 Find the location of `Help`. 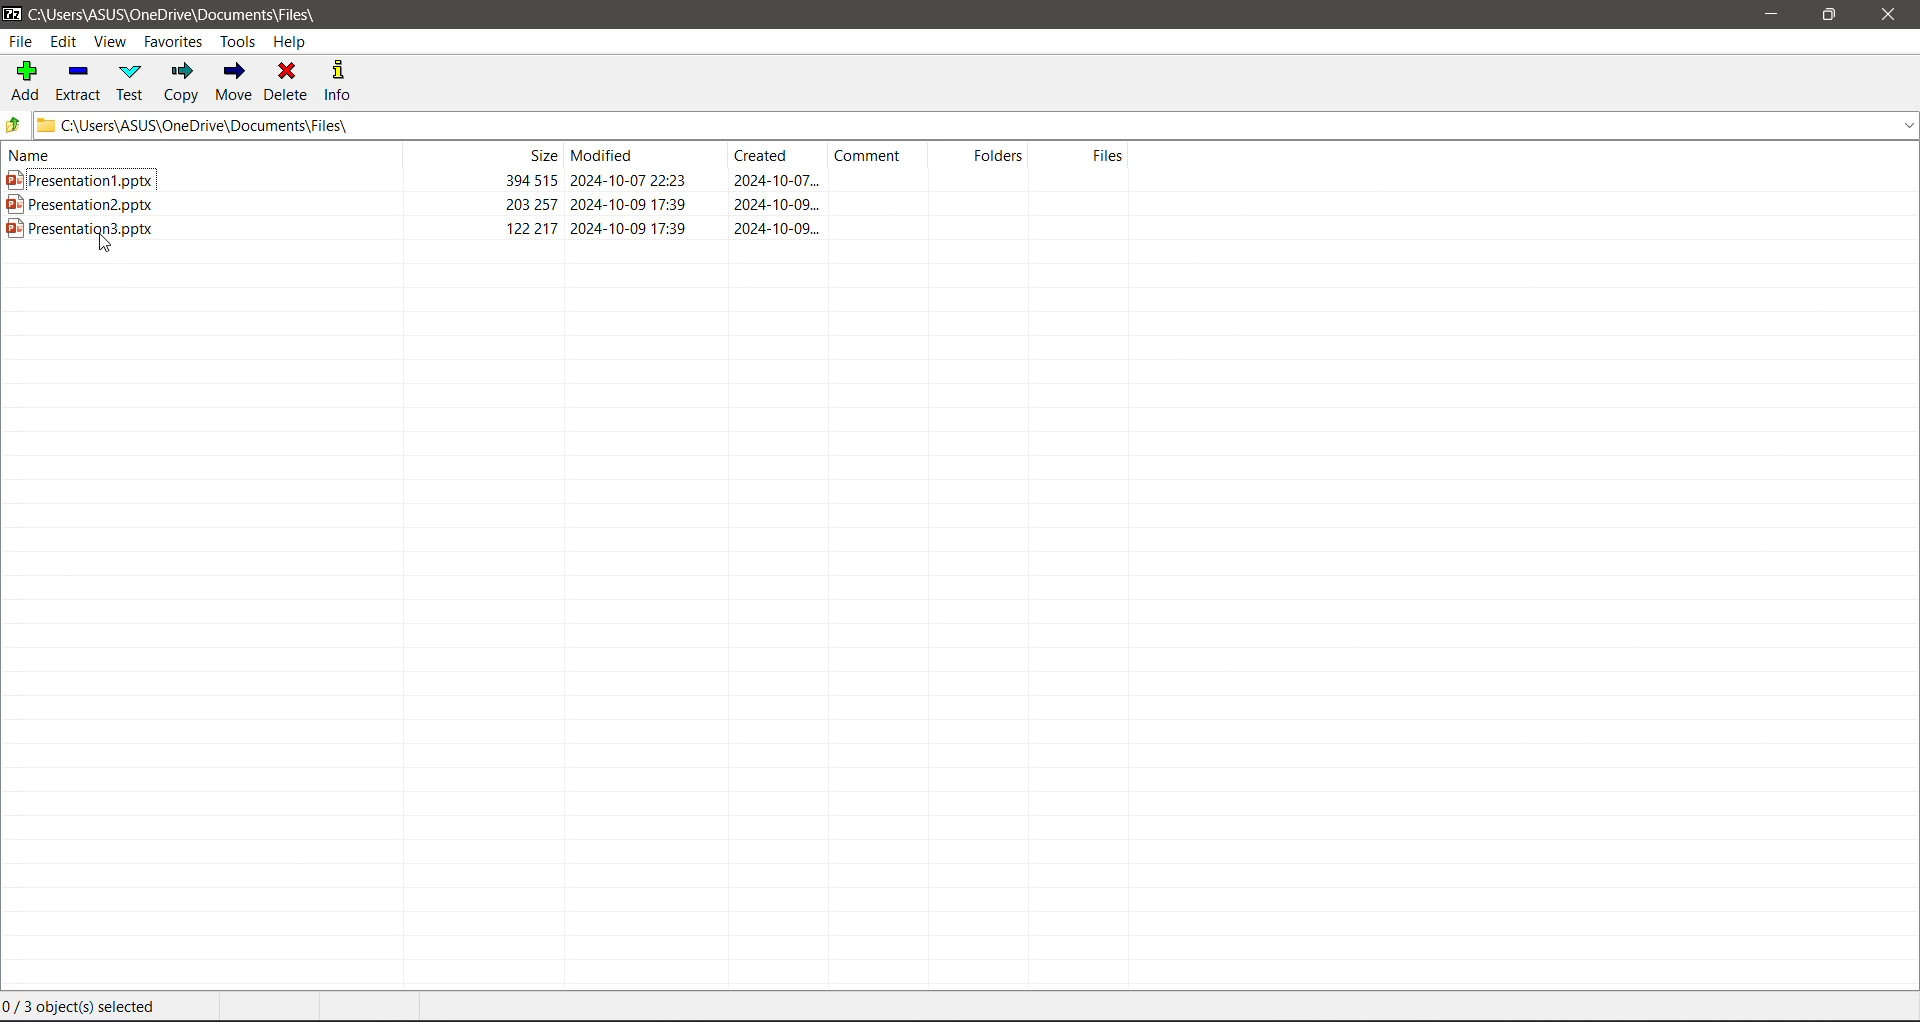

Help is located at coordinates (292, 43).